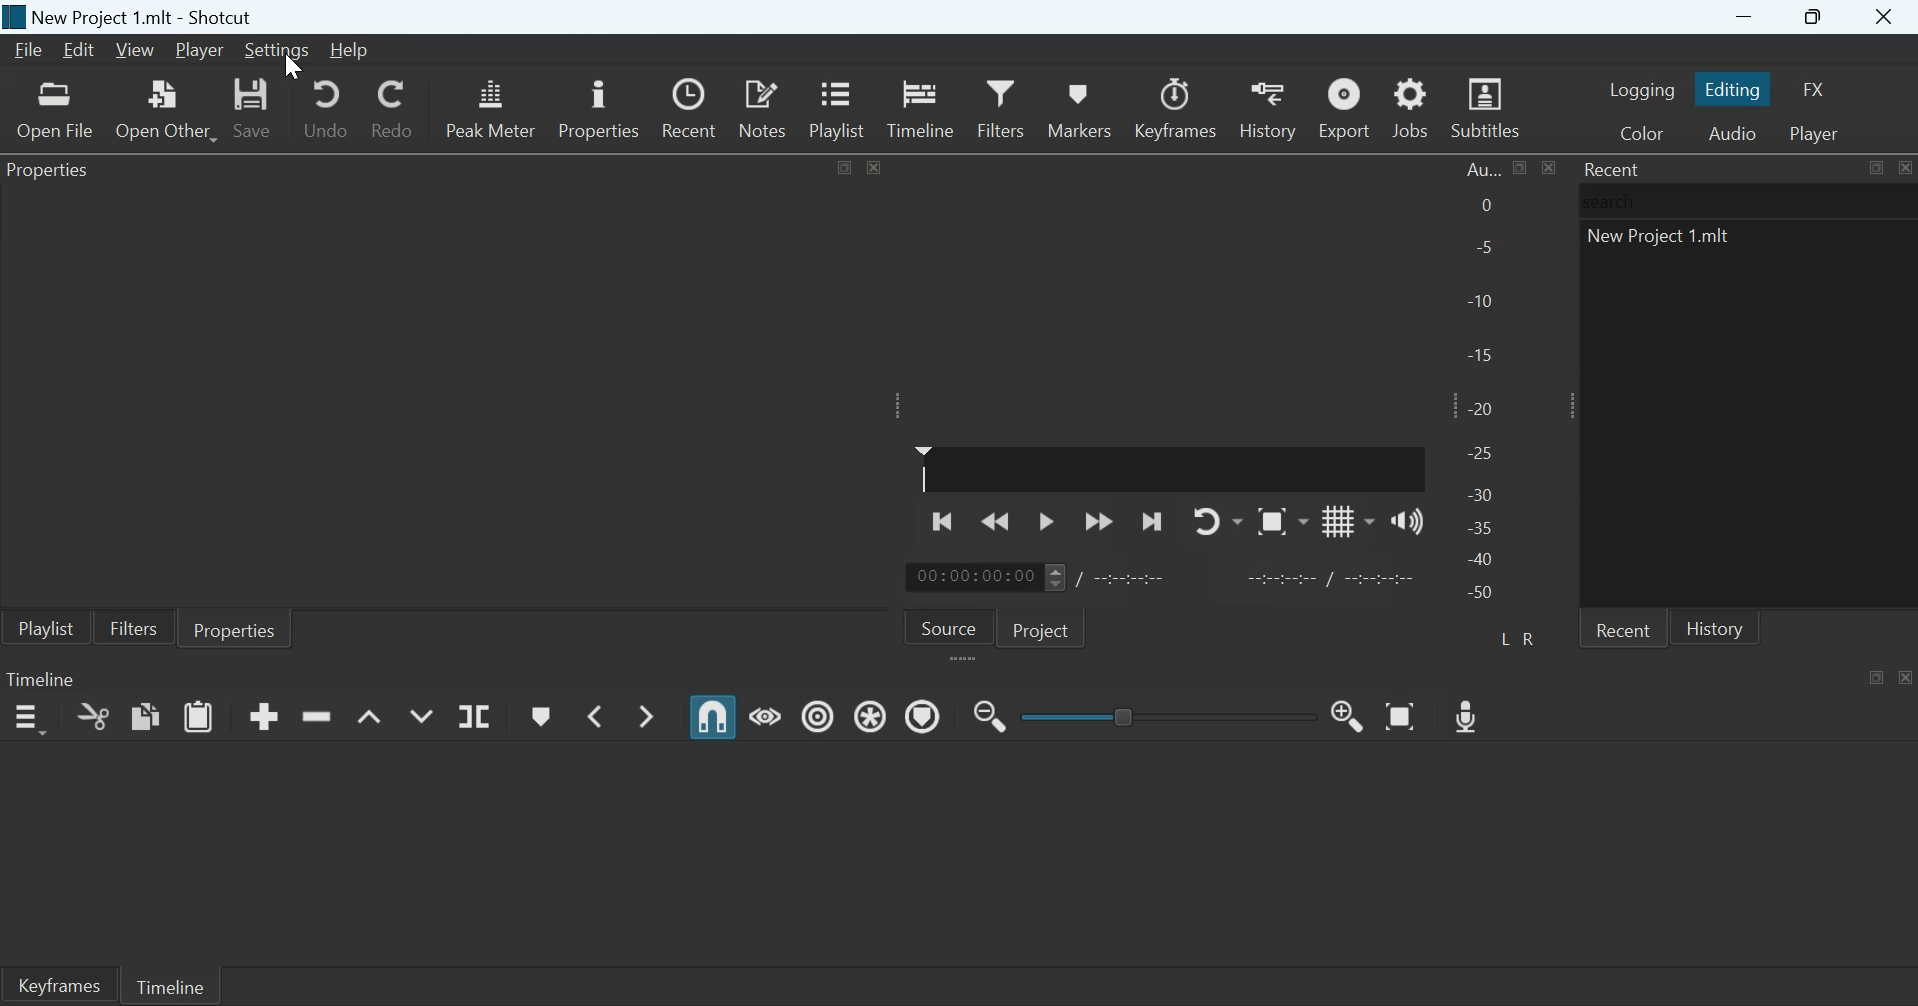 This screenshot has width=1918, height=1006. What do you see at coordinates (1715, 627) in the screenshot?
I see `History` at bounding box center [1715, 627].